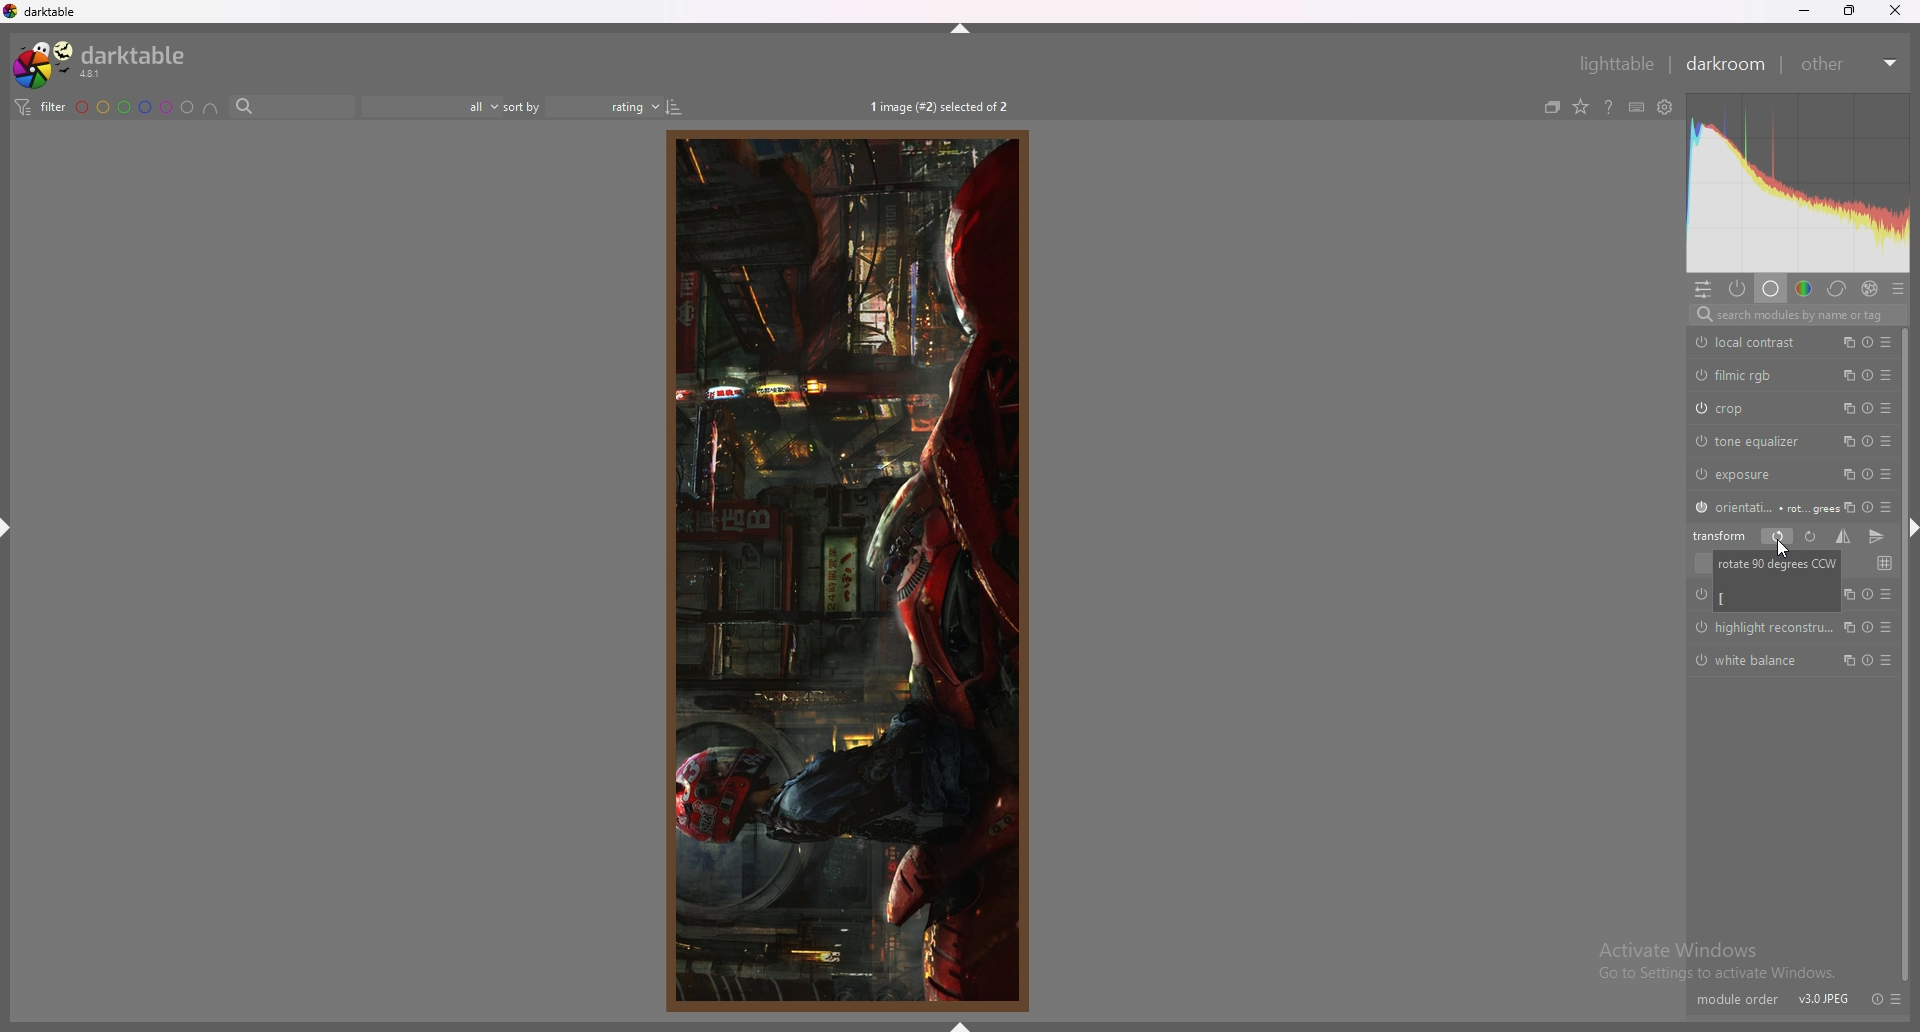 This screenshot has height=1032, width=1920. I want to click on filmic rgb, so click(1735, 375).